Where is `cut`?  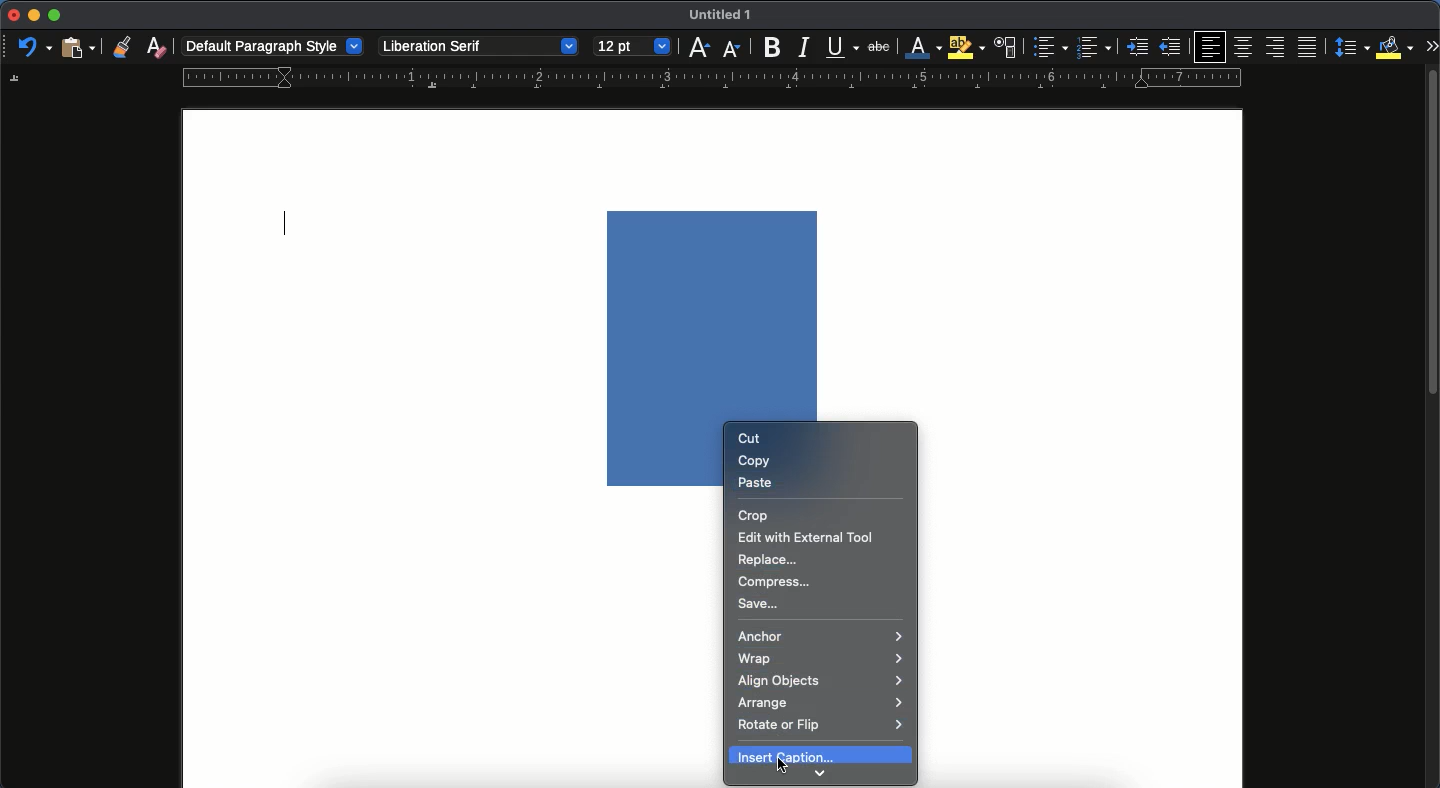
cut is located at coordinates (748, 439).